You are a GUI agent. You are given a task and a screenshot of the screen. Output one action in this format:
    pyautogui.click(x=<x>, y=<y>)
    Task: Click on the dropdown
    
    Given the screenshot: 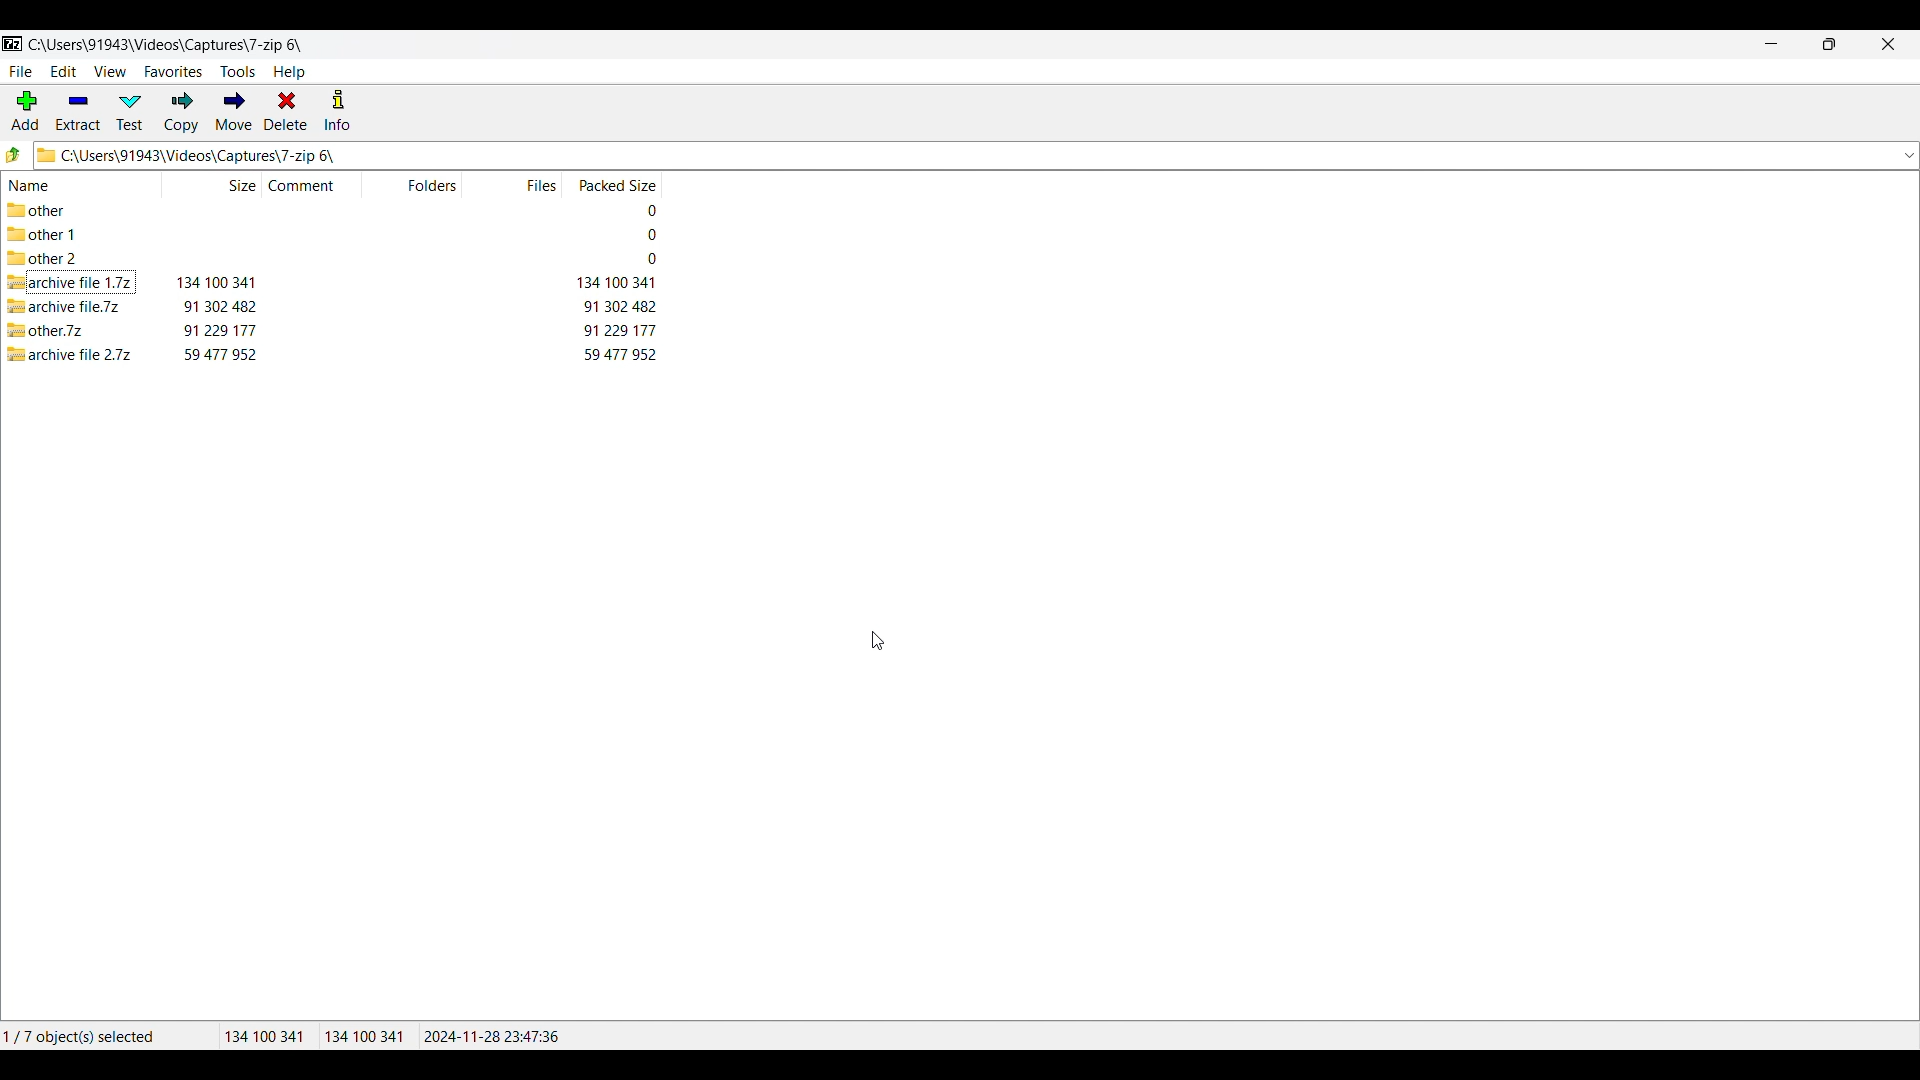 What is the action you would take?
    pyautogui.click(x=1908, y=156)
    